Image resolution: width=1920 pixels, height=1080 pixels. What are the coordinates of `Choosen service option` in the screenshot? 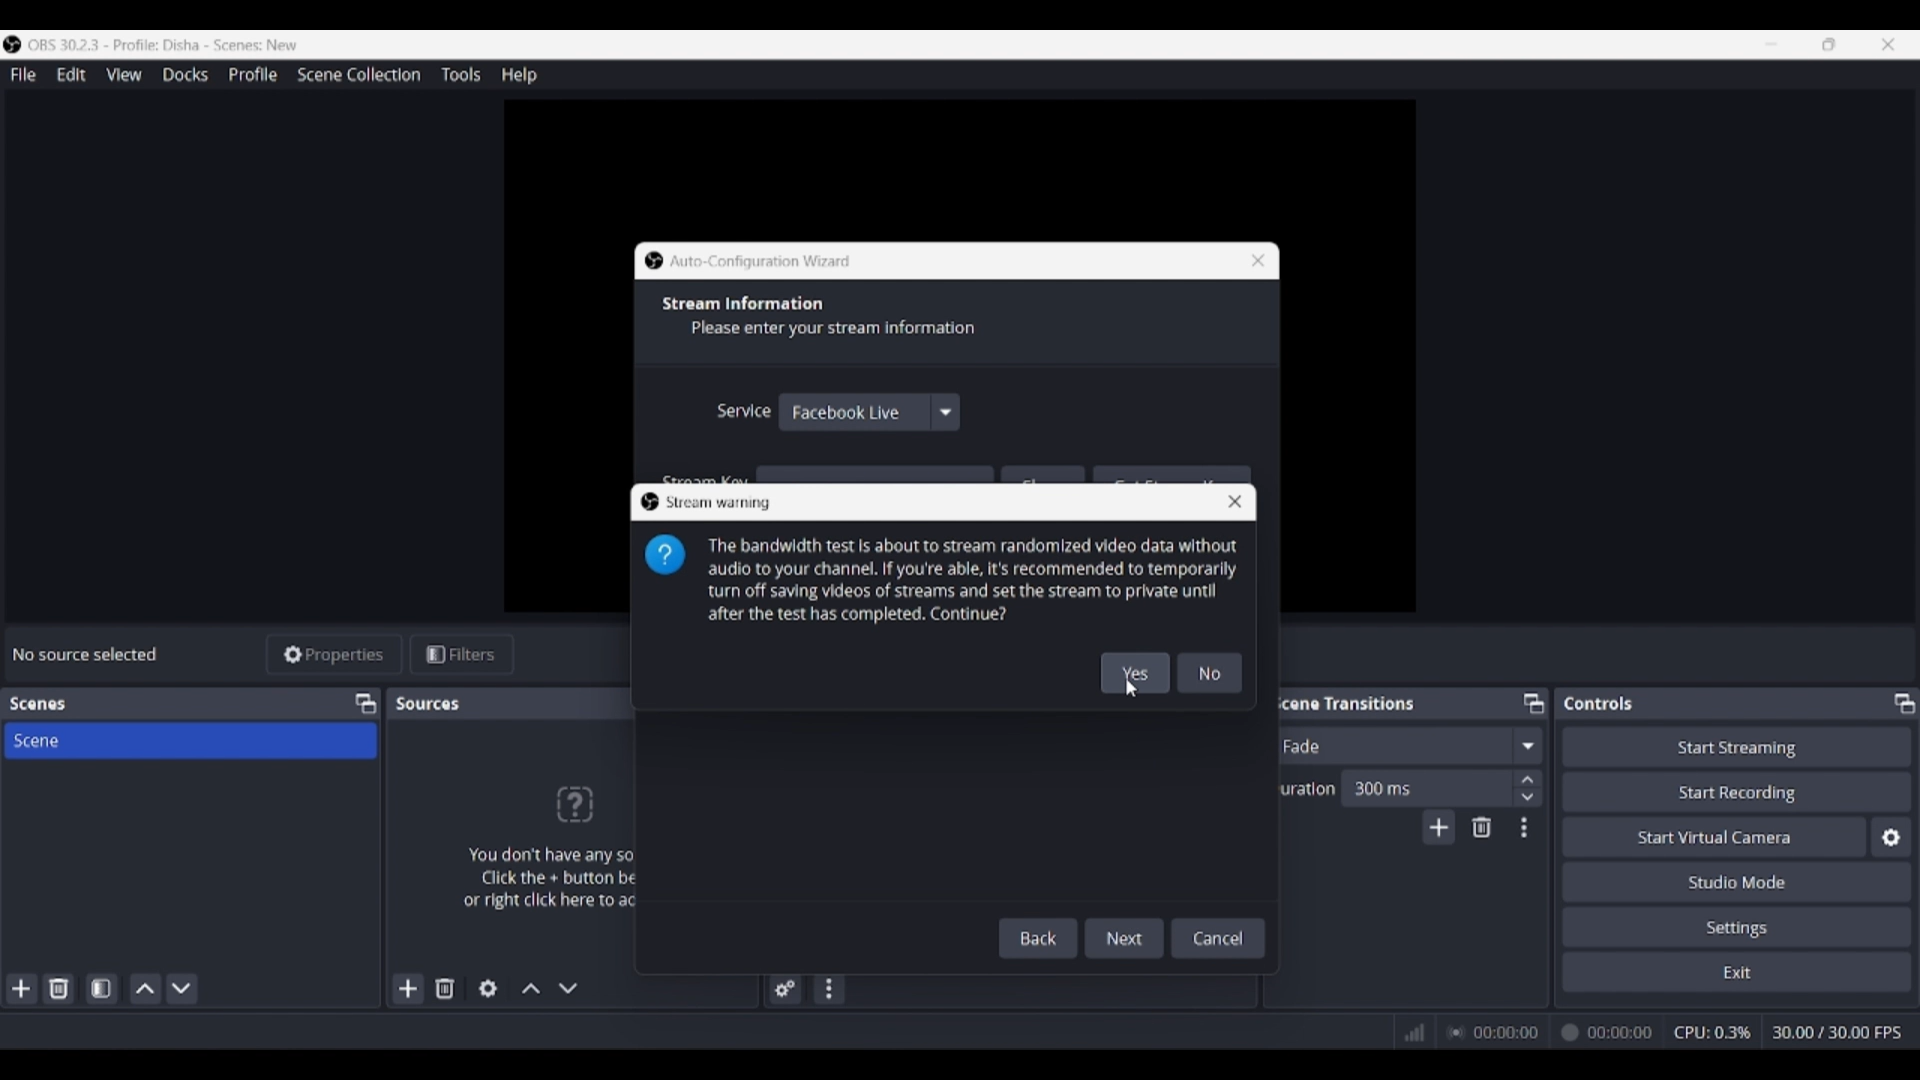 It's located at (847, 412).